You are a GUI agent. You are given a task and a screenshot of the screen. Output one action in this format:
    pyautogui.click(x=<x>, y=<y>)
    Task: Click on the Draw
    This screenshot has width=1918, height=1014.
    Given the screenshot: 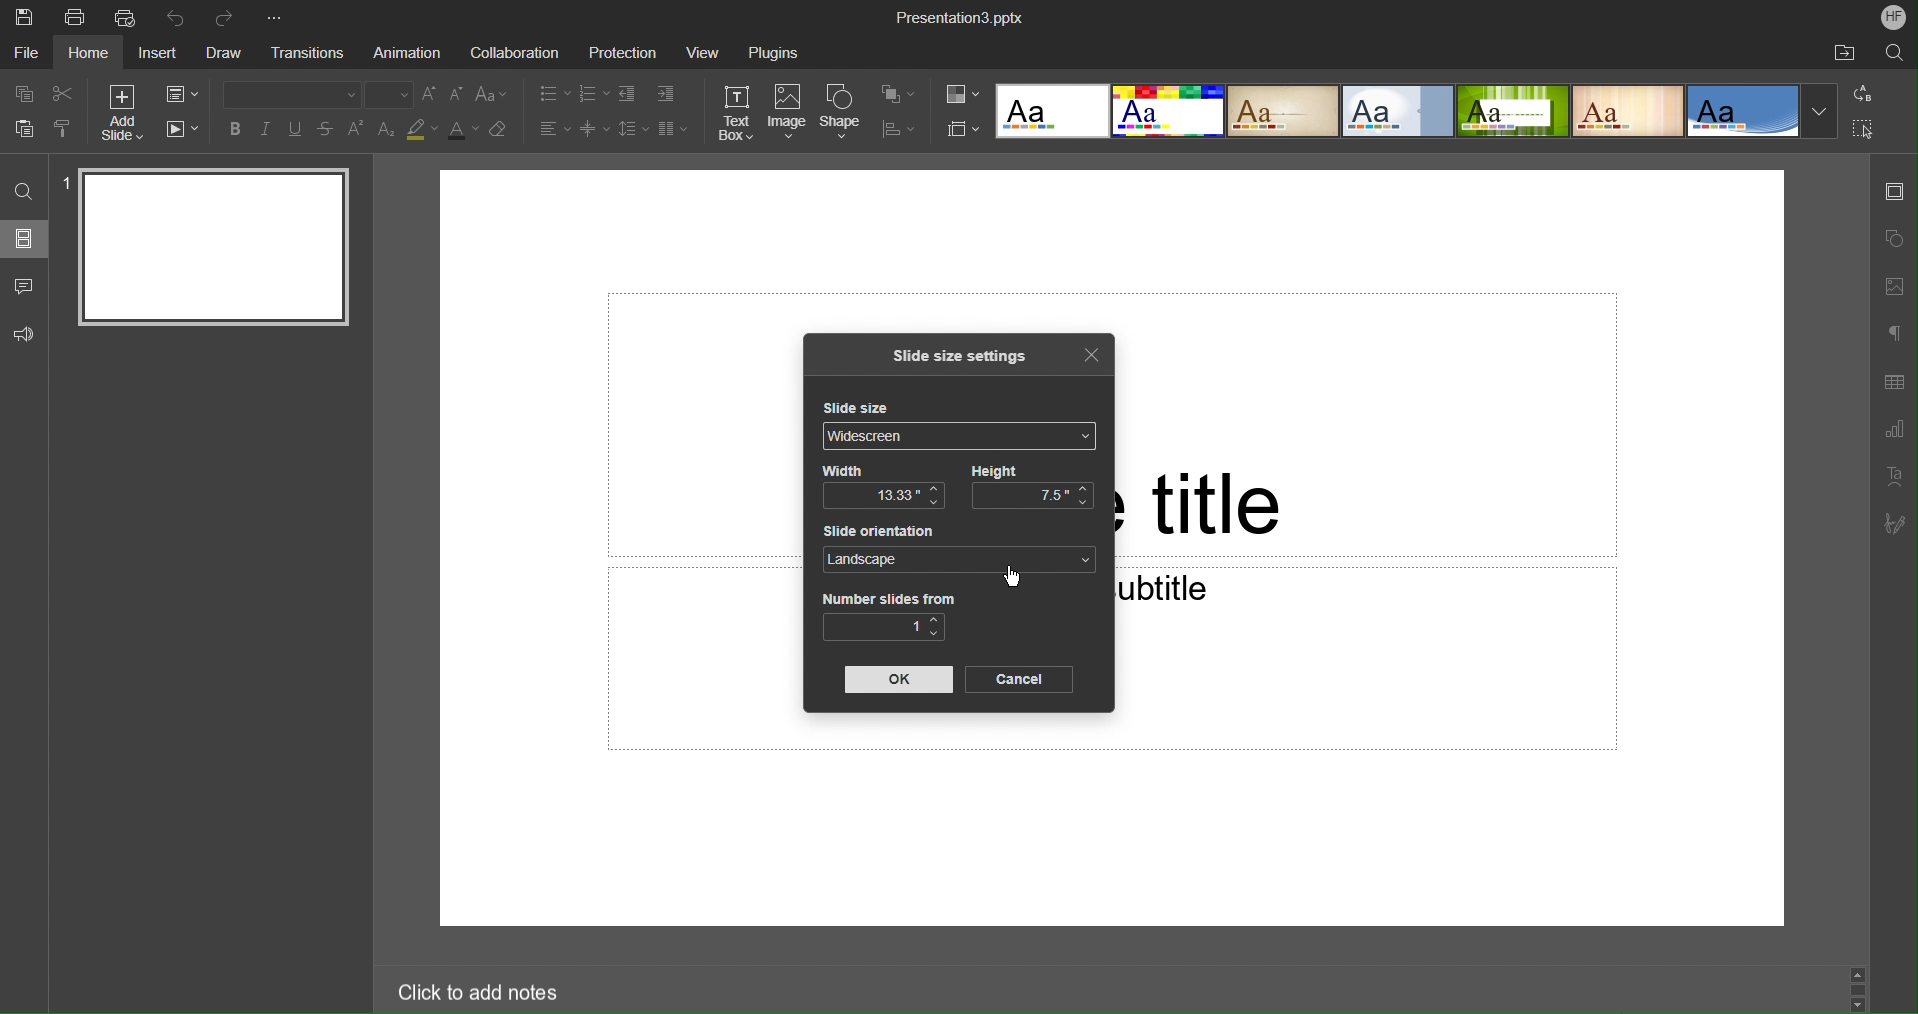 What is the action you would take?
    pyautogui.click(x=224, y=54)
    